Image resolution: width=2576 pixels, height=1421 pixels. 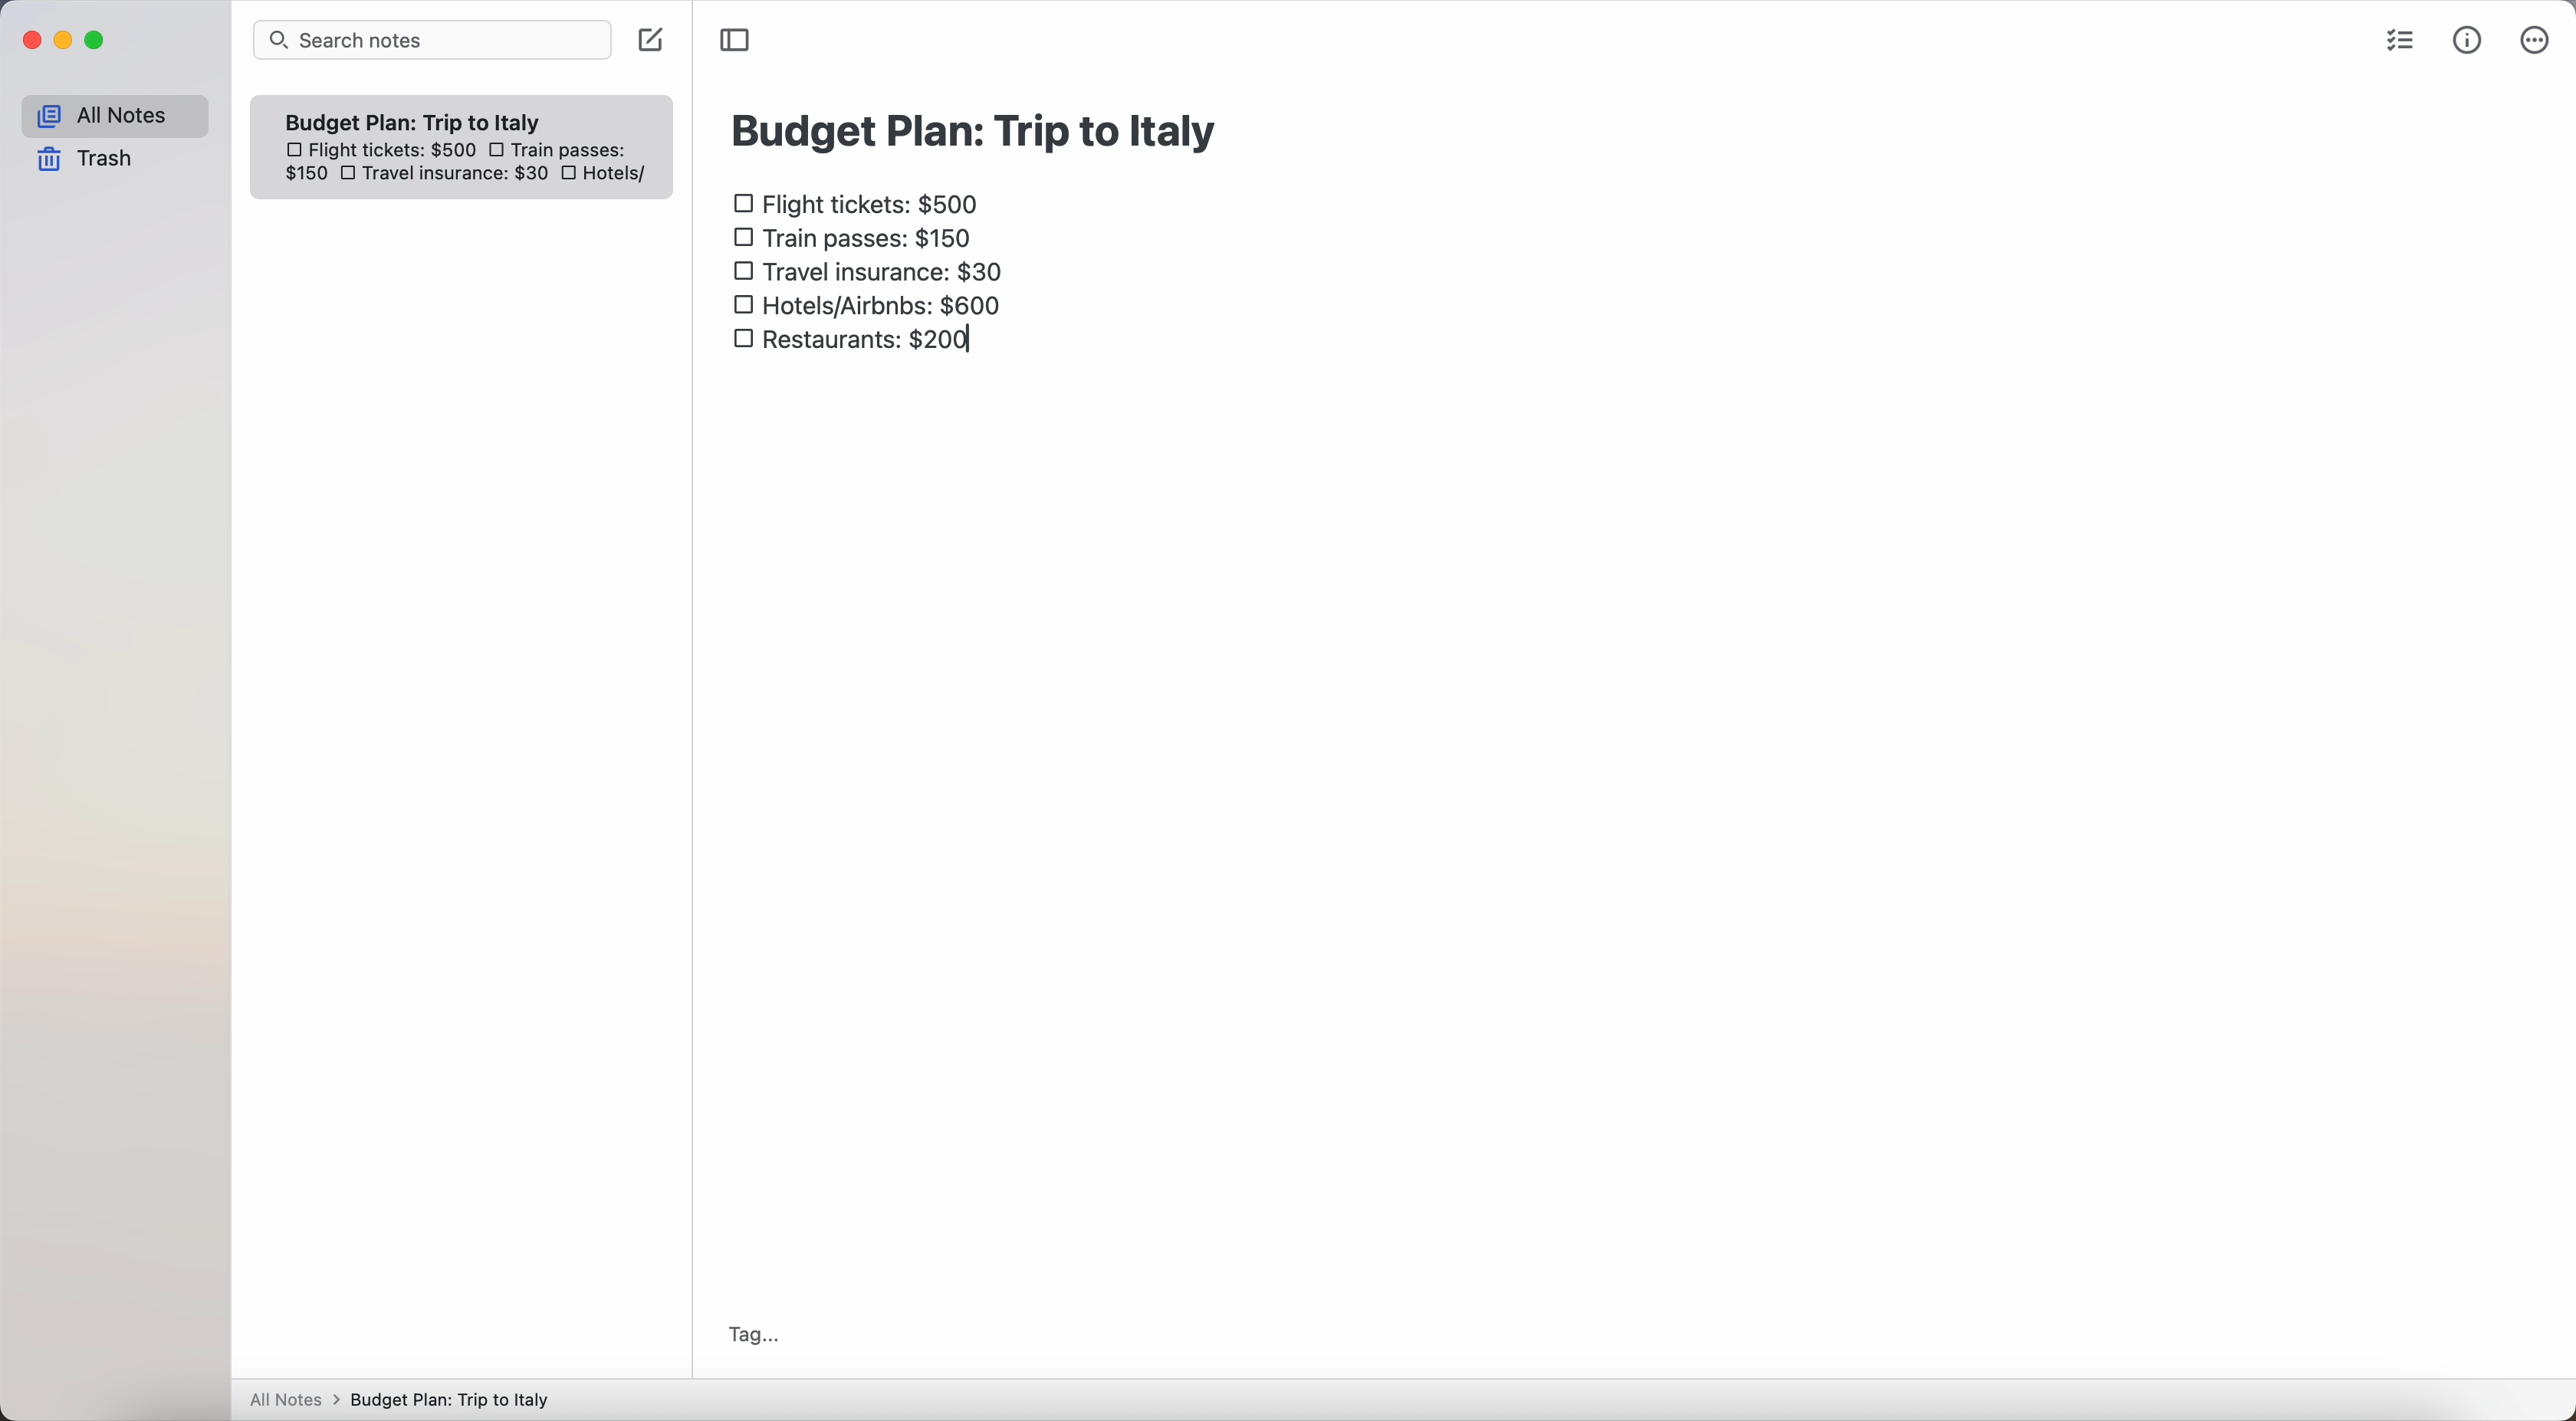 I want to click on checkbox, so click(x=576, y=175).